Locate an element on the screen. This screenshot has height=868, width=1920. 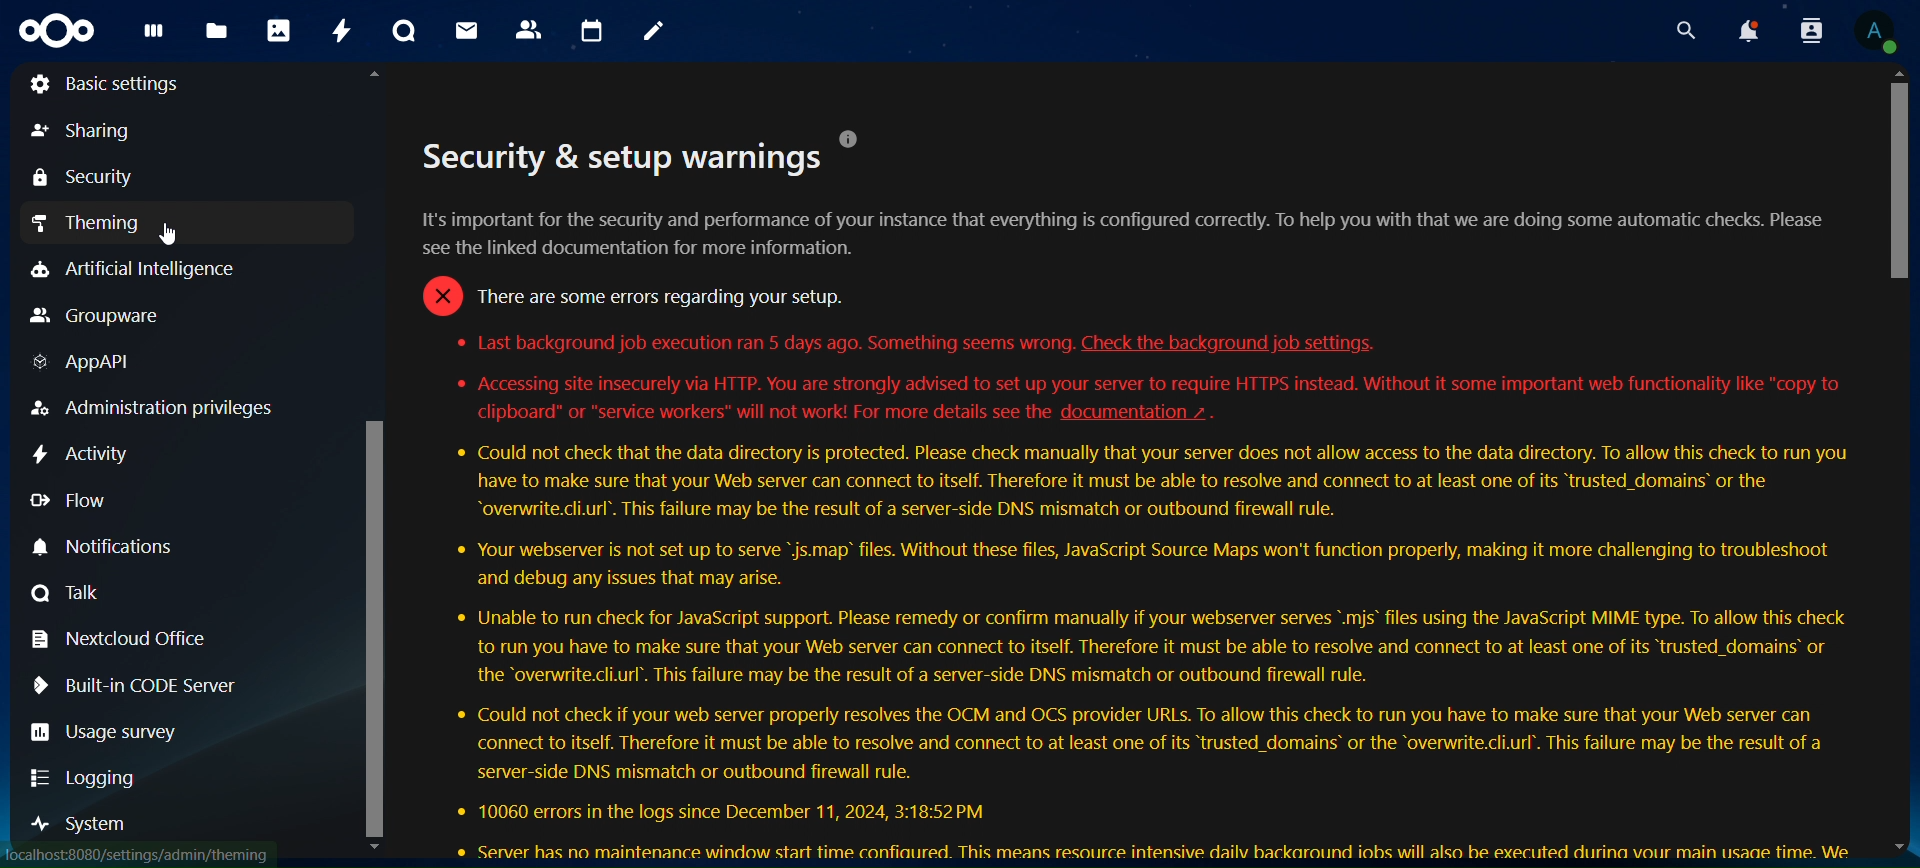
photos is located at coordinates (278, 30).